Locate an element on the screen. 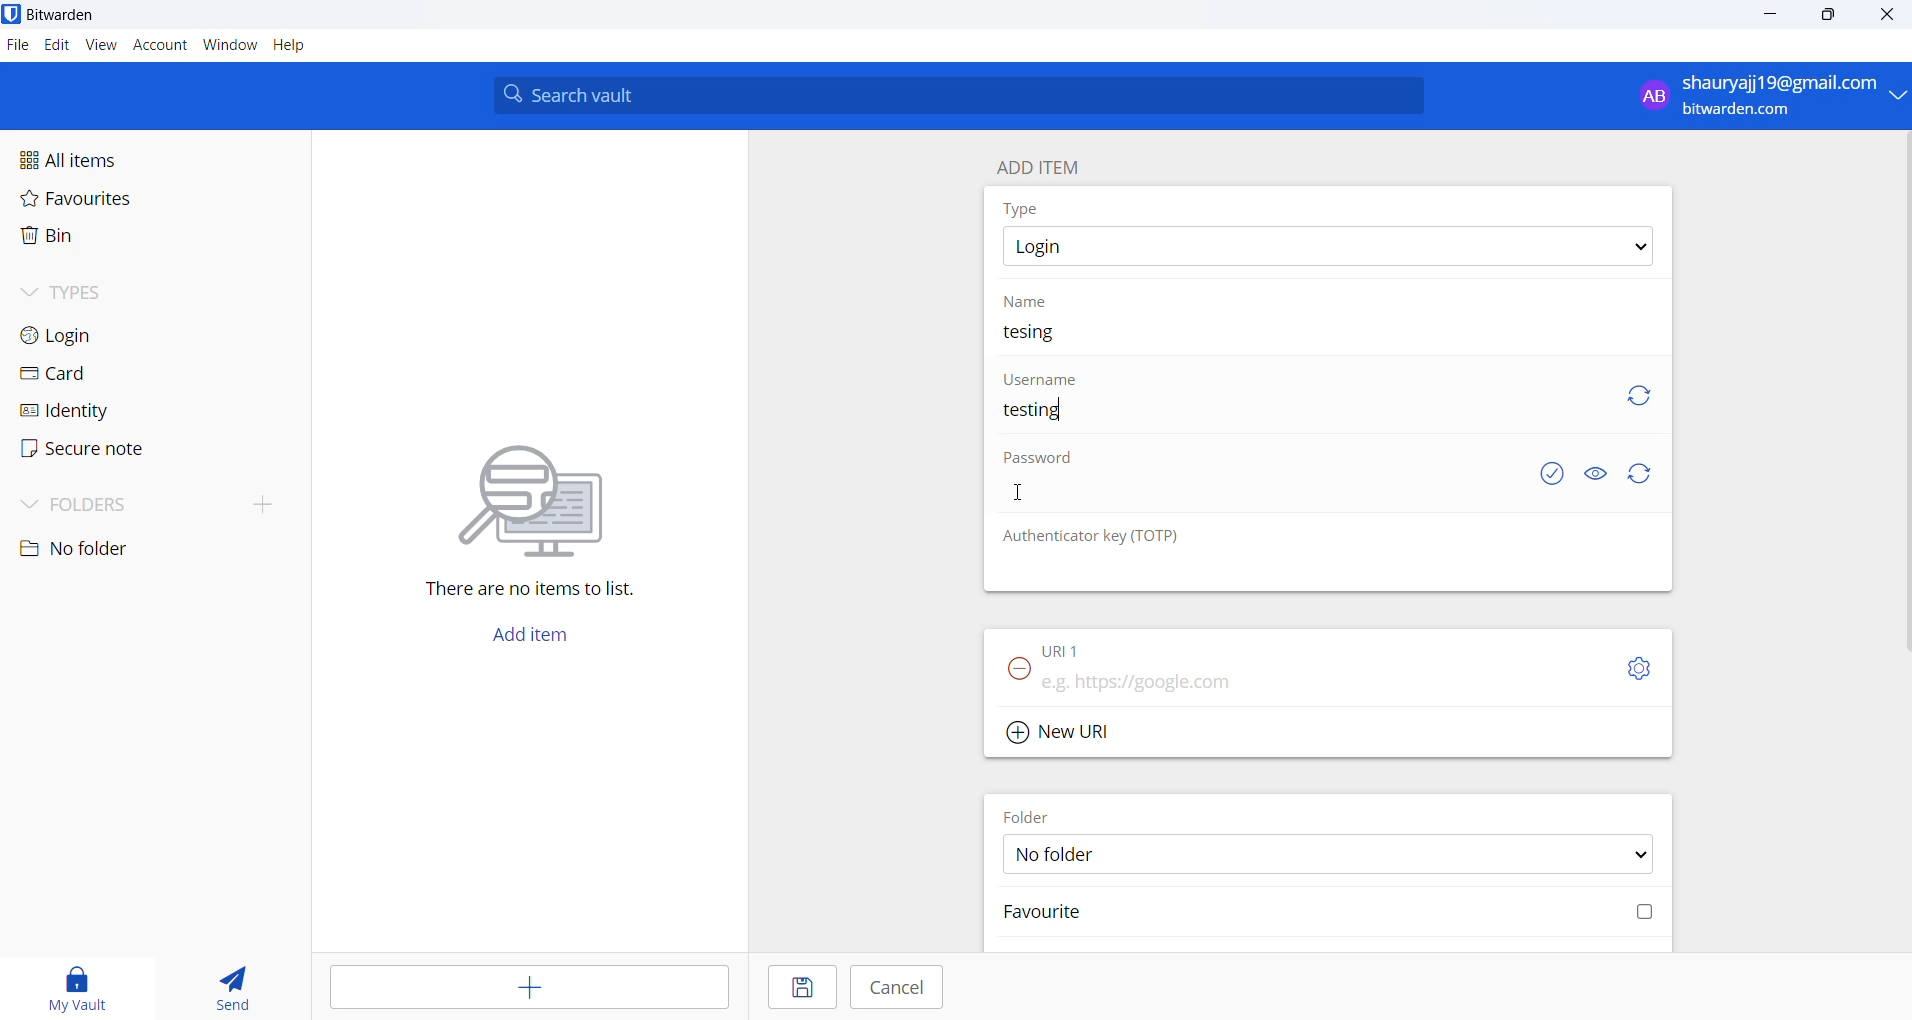 This screenshot has height=1020, width=1912. vector image representing searching for file is located at coordinates (544, 487).